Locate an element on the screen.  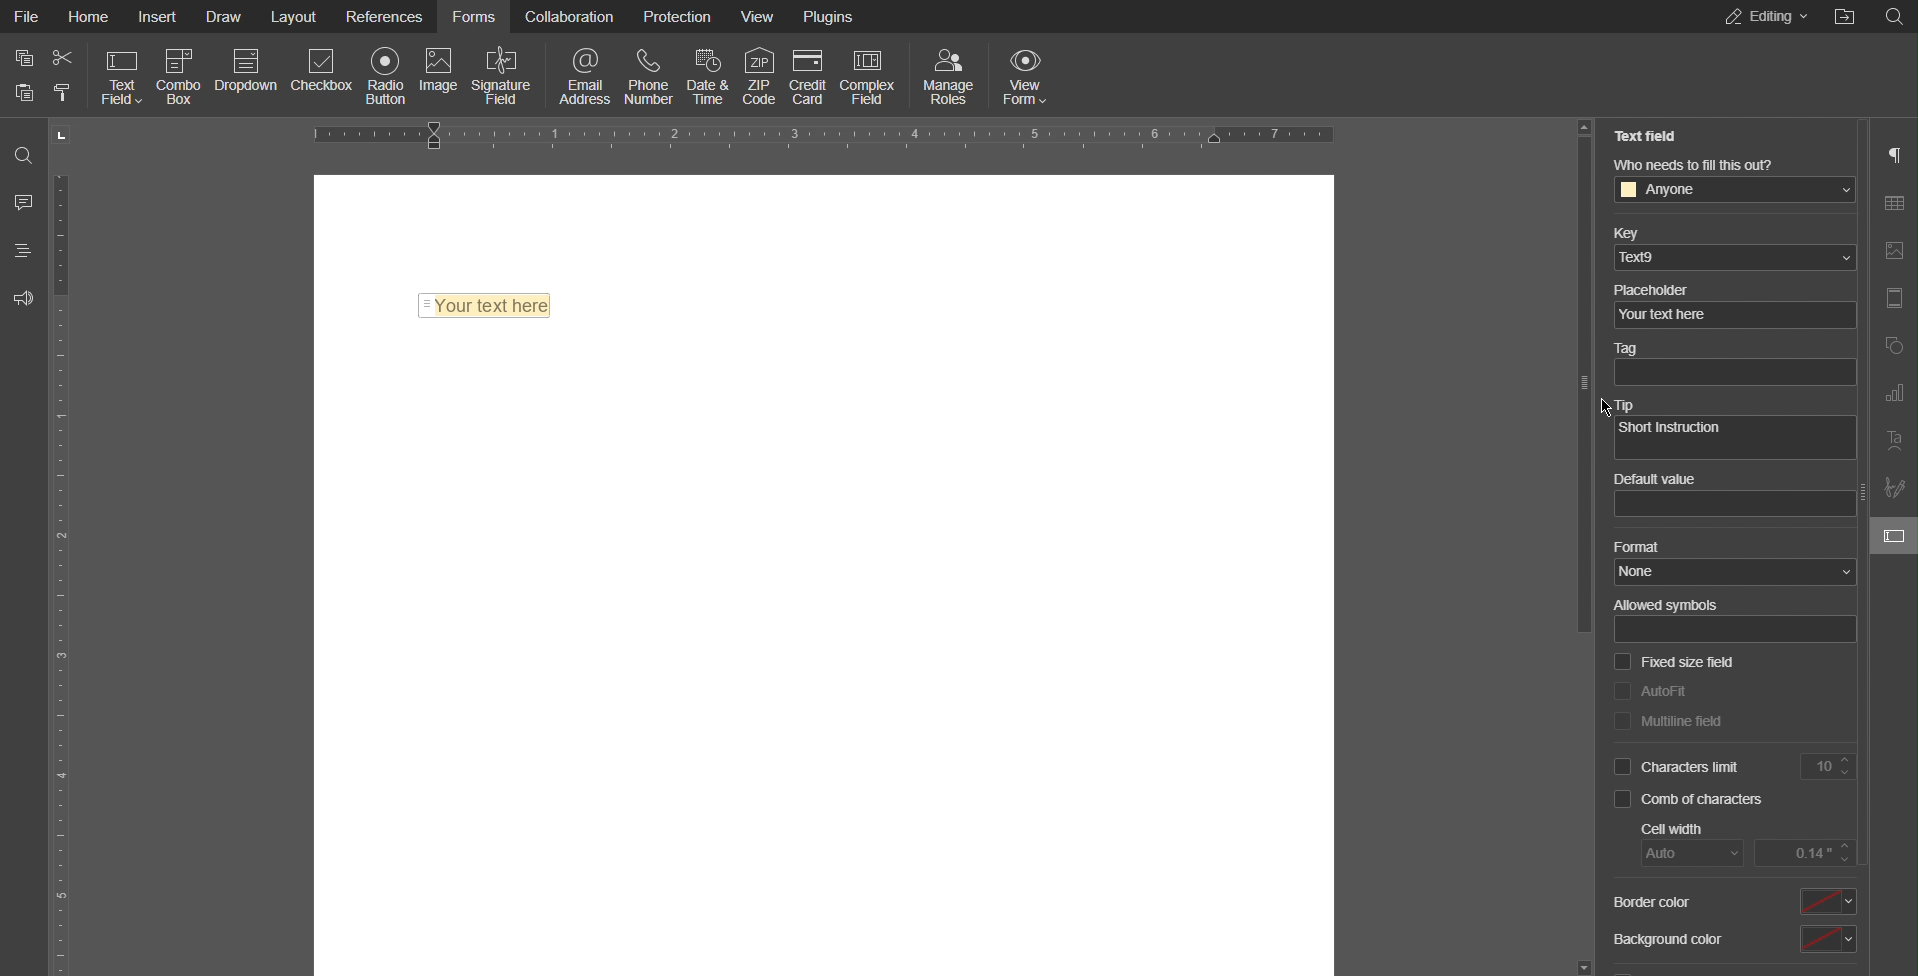
ted9 is located at coordinates (1736, 260).